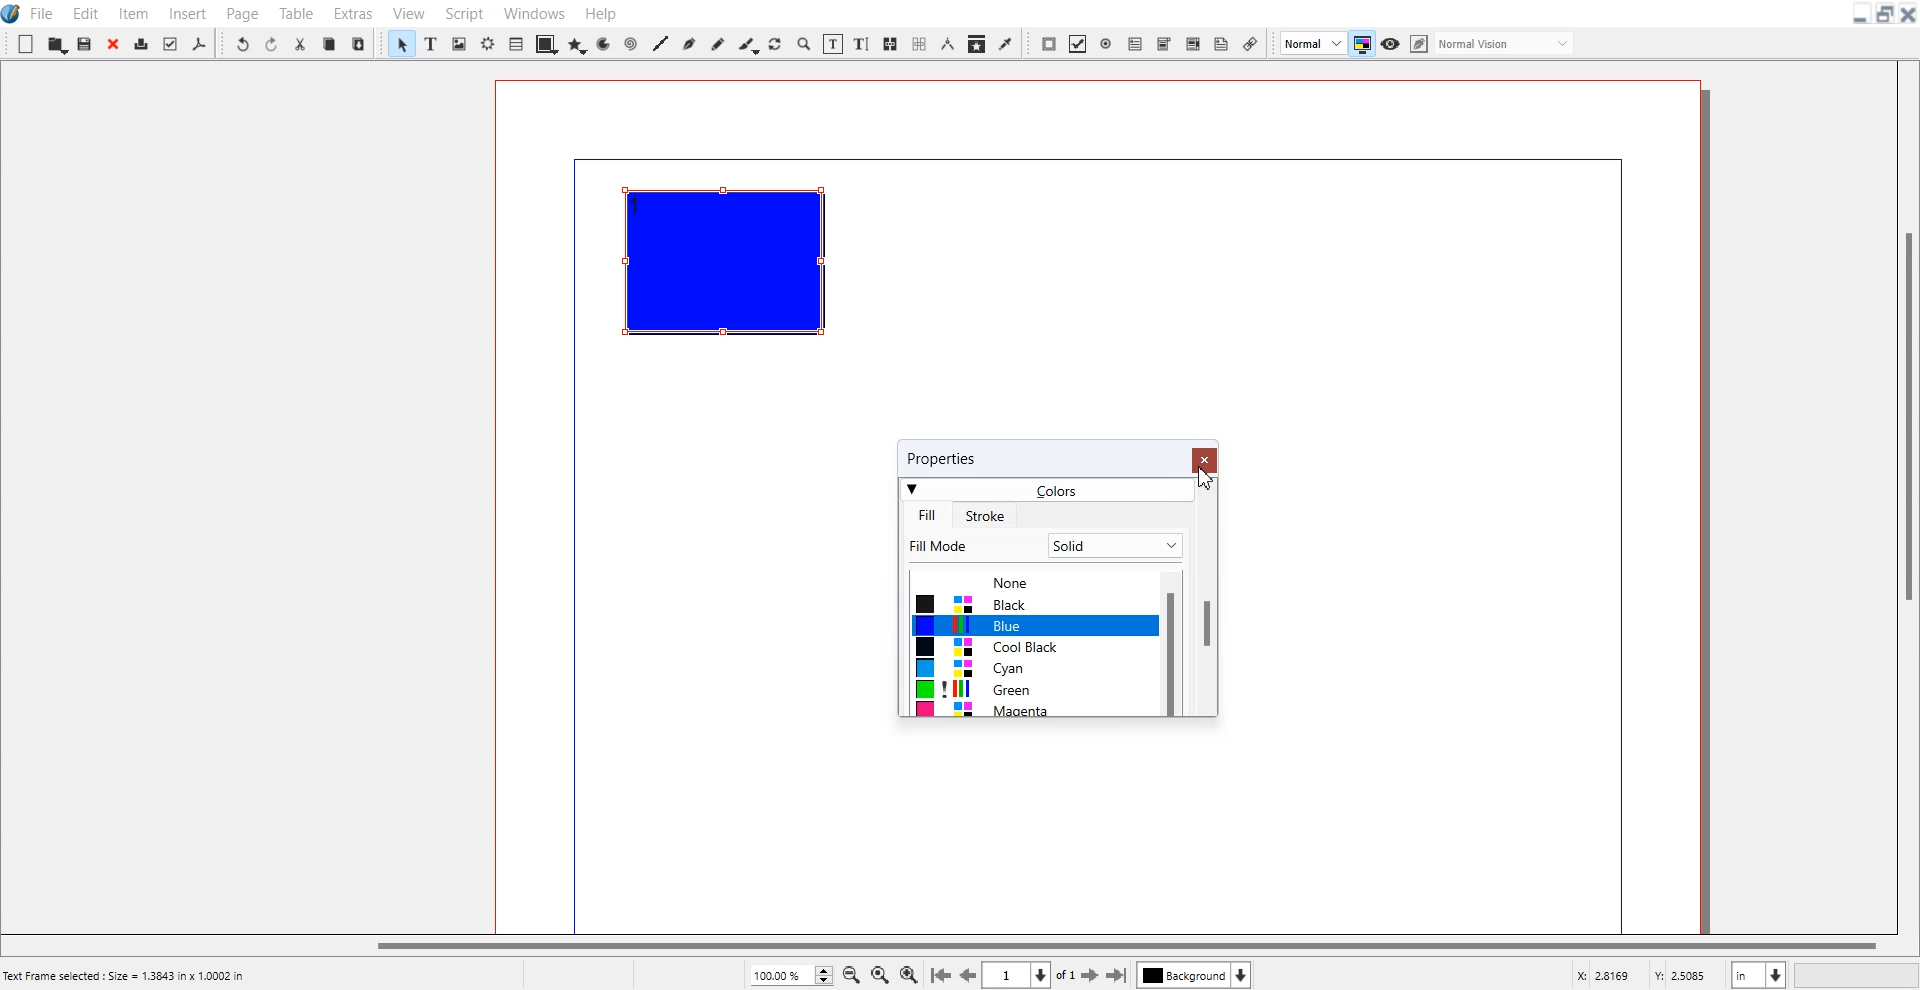 This screenshot has height=990, width=1920. What do you see at coordinates (1028, 975) in the screenshot?
I see `Select current page` at bounding box center [1028, 975].